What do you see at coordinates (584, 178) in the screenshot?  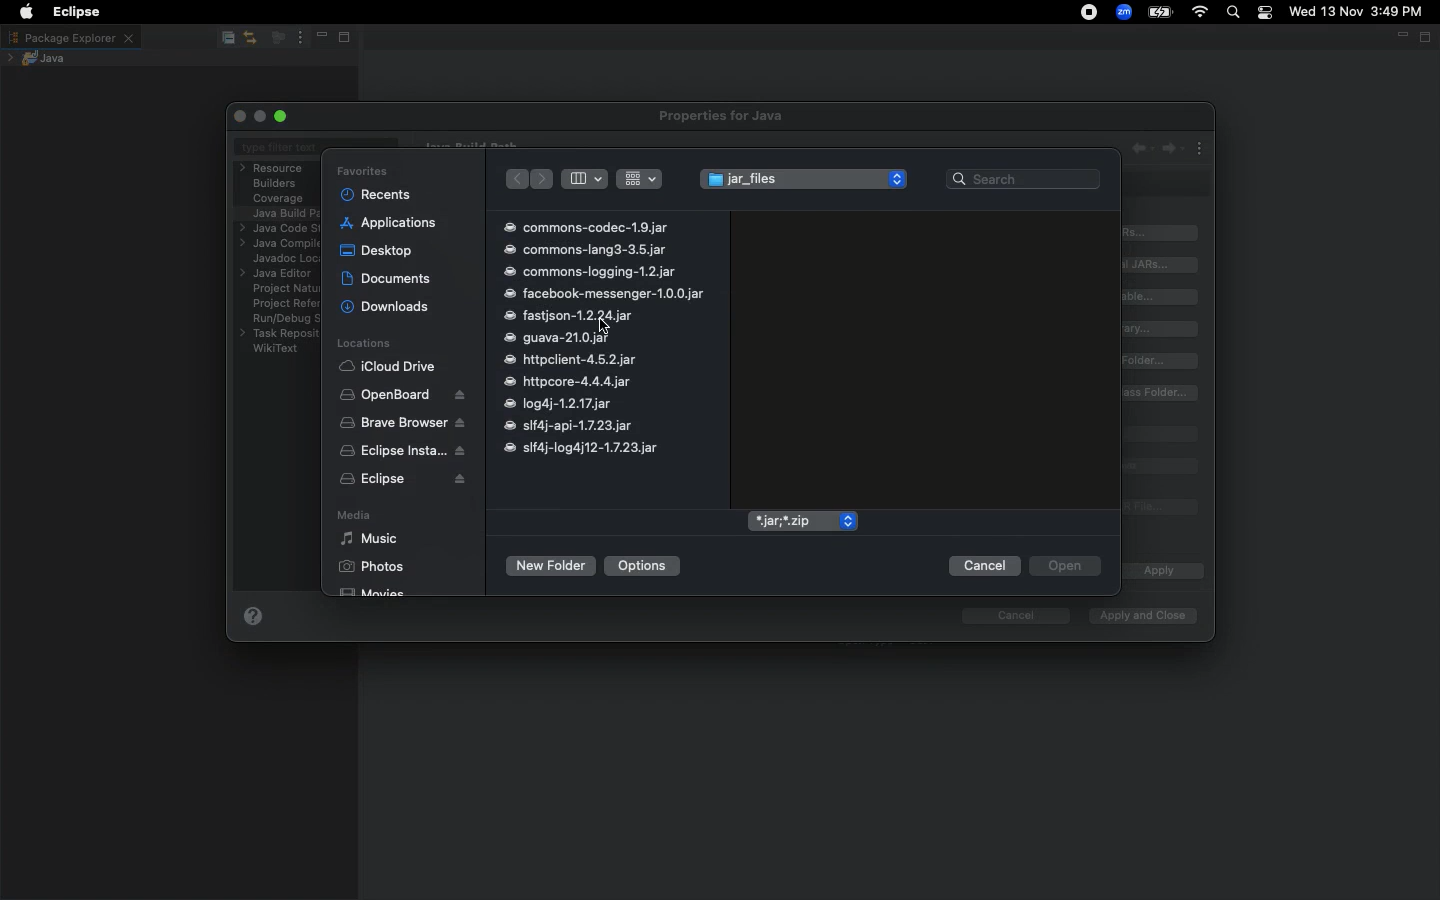 I see `View columns` at bounding box center [584, 178].